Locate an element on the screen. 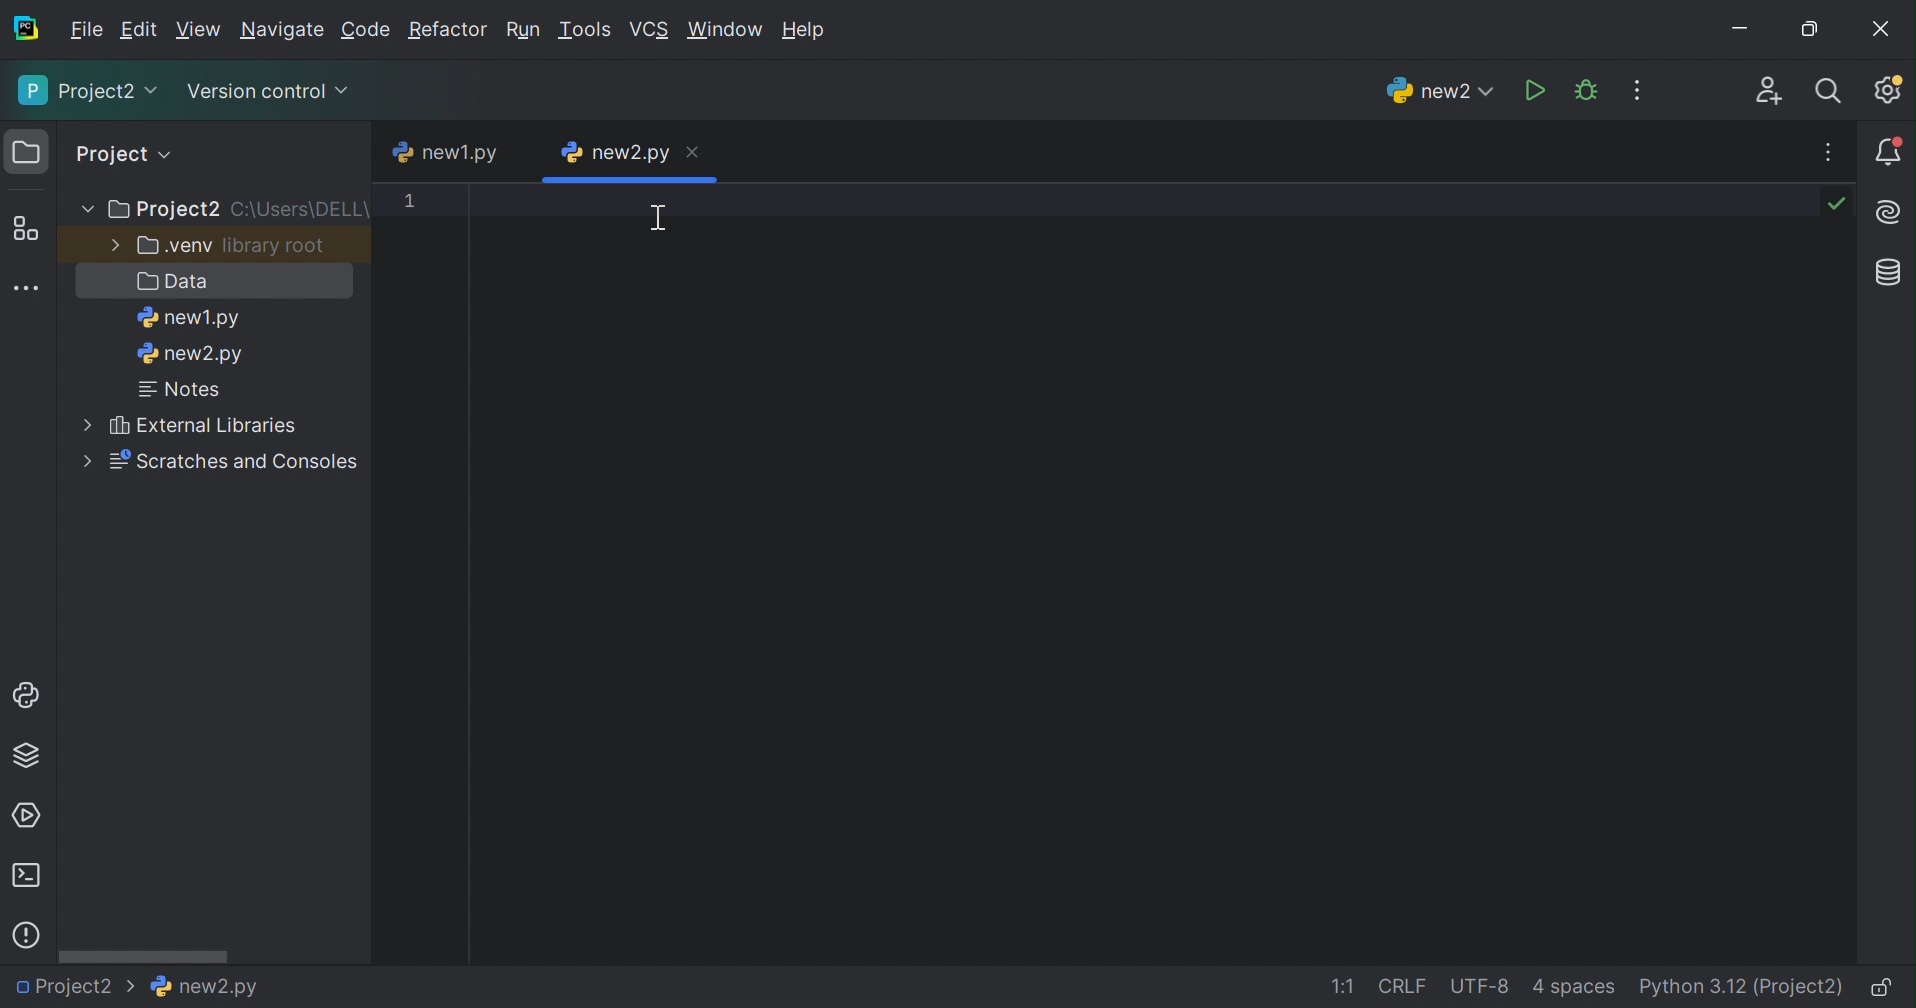  .venv is located at coordinates (173, 247).